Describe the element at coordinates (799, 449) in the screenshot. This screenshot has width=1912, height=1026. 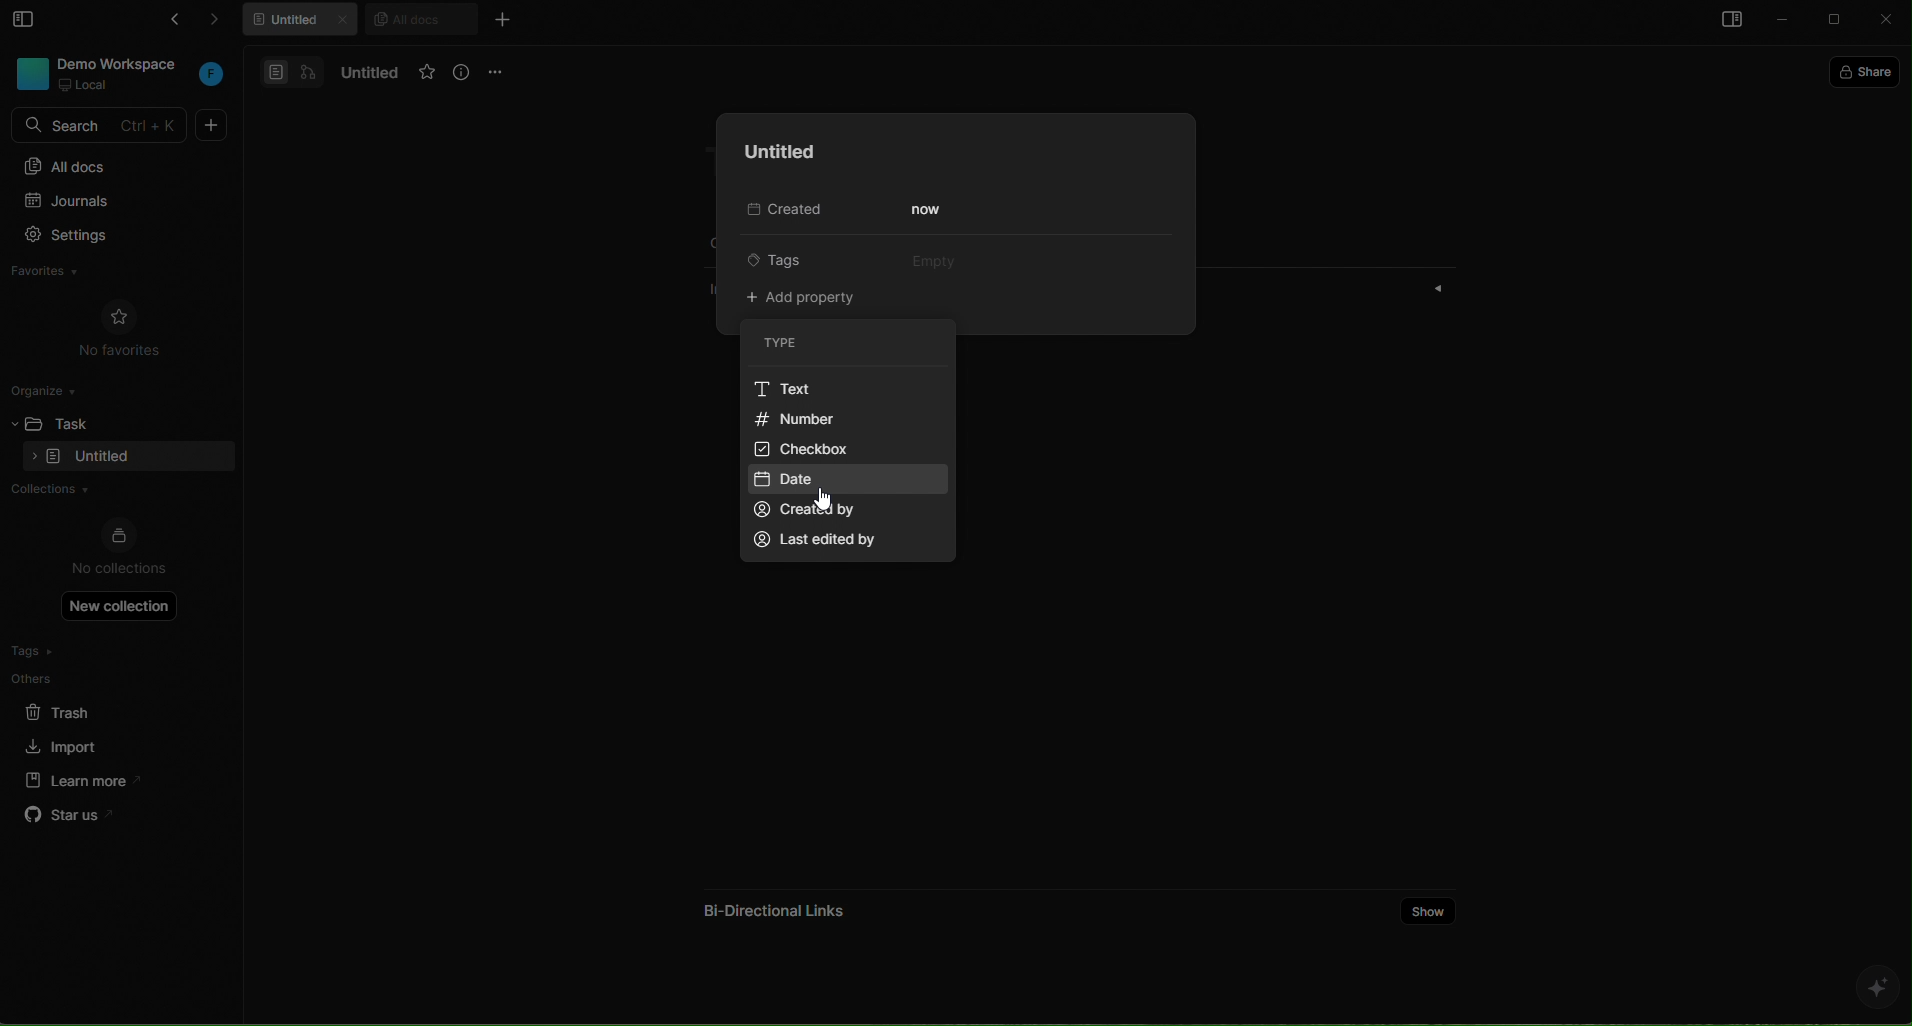
I see `checkbox` at that location.